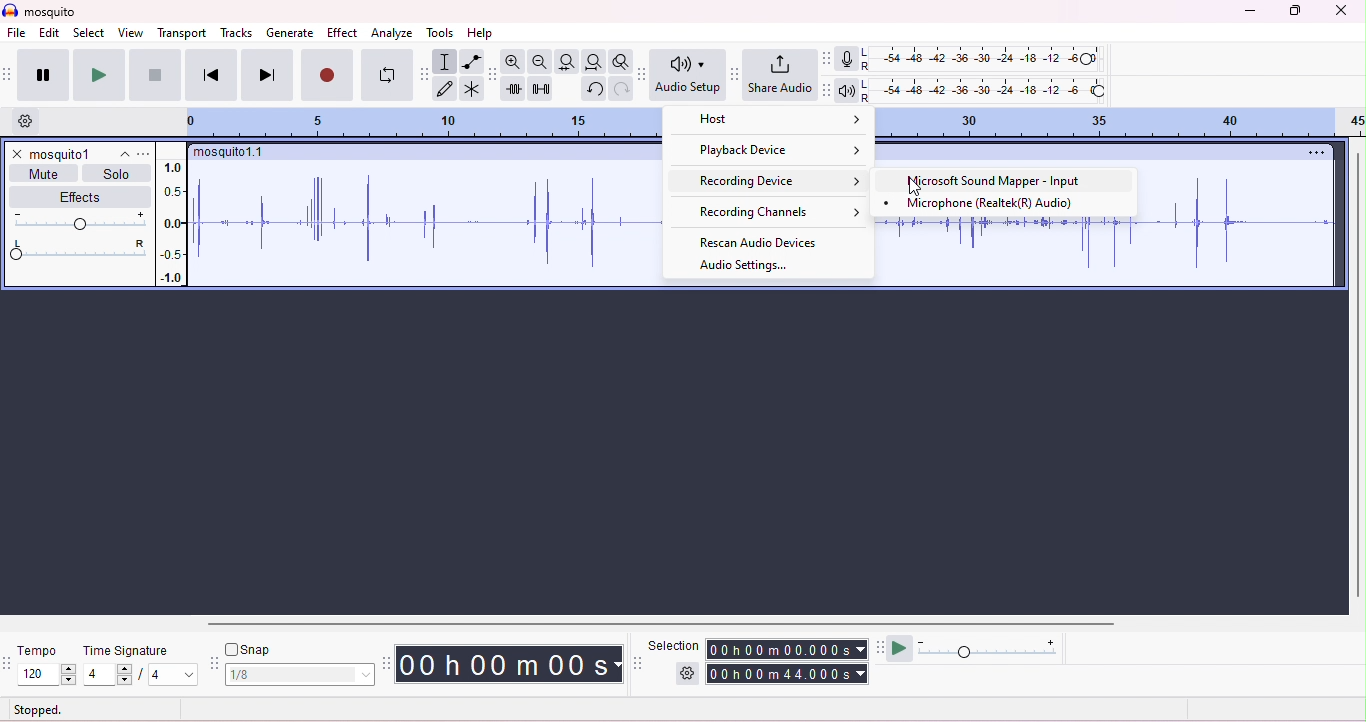  What do you see at coordinates (774, 124) in the screenshot?
I see `host` at bounding box center [774, 124].